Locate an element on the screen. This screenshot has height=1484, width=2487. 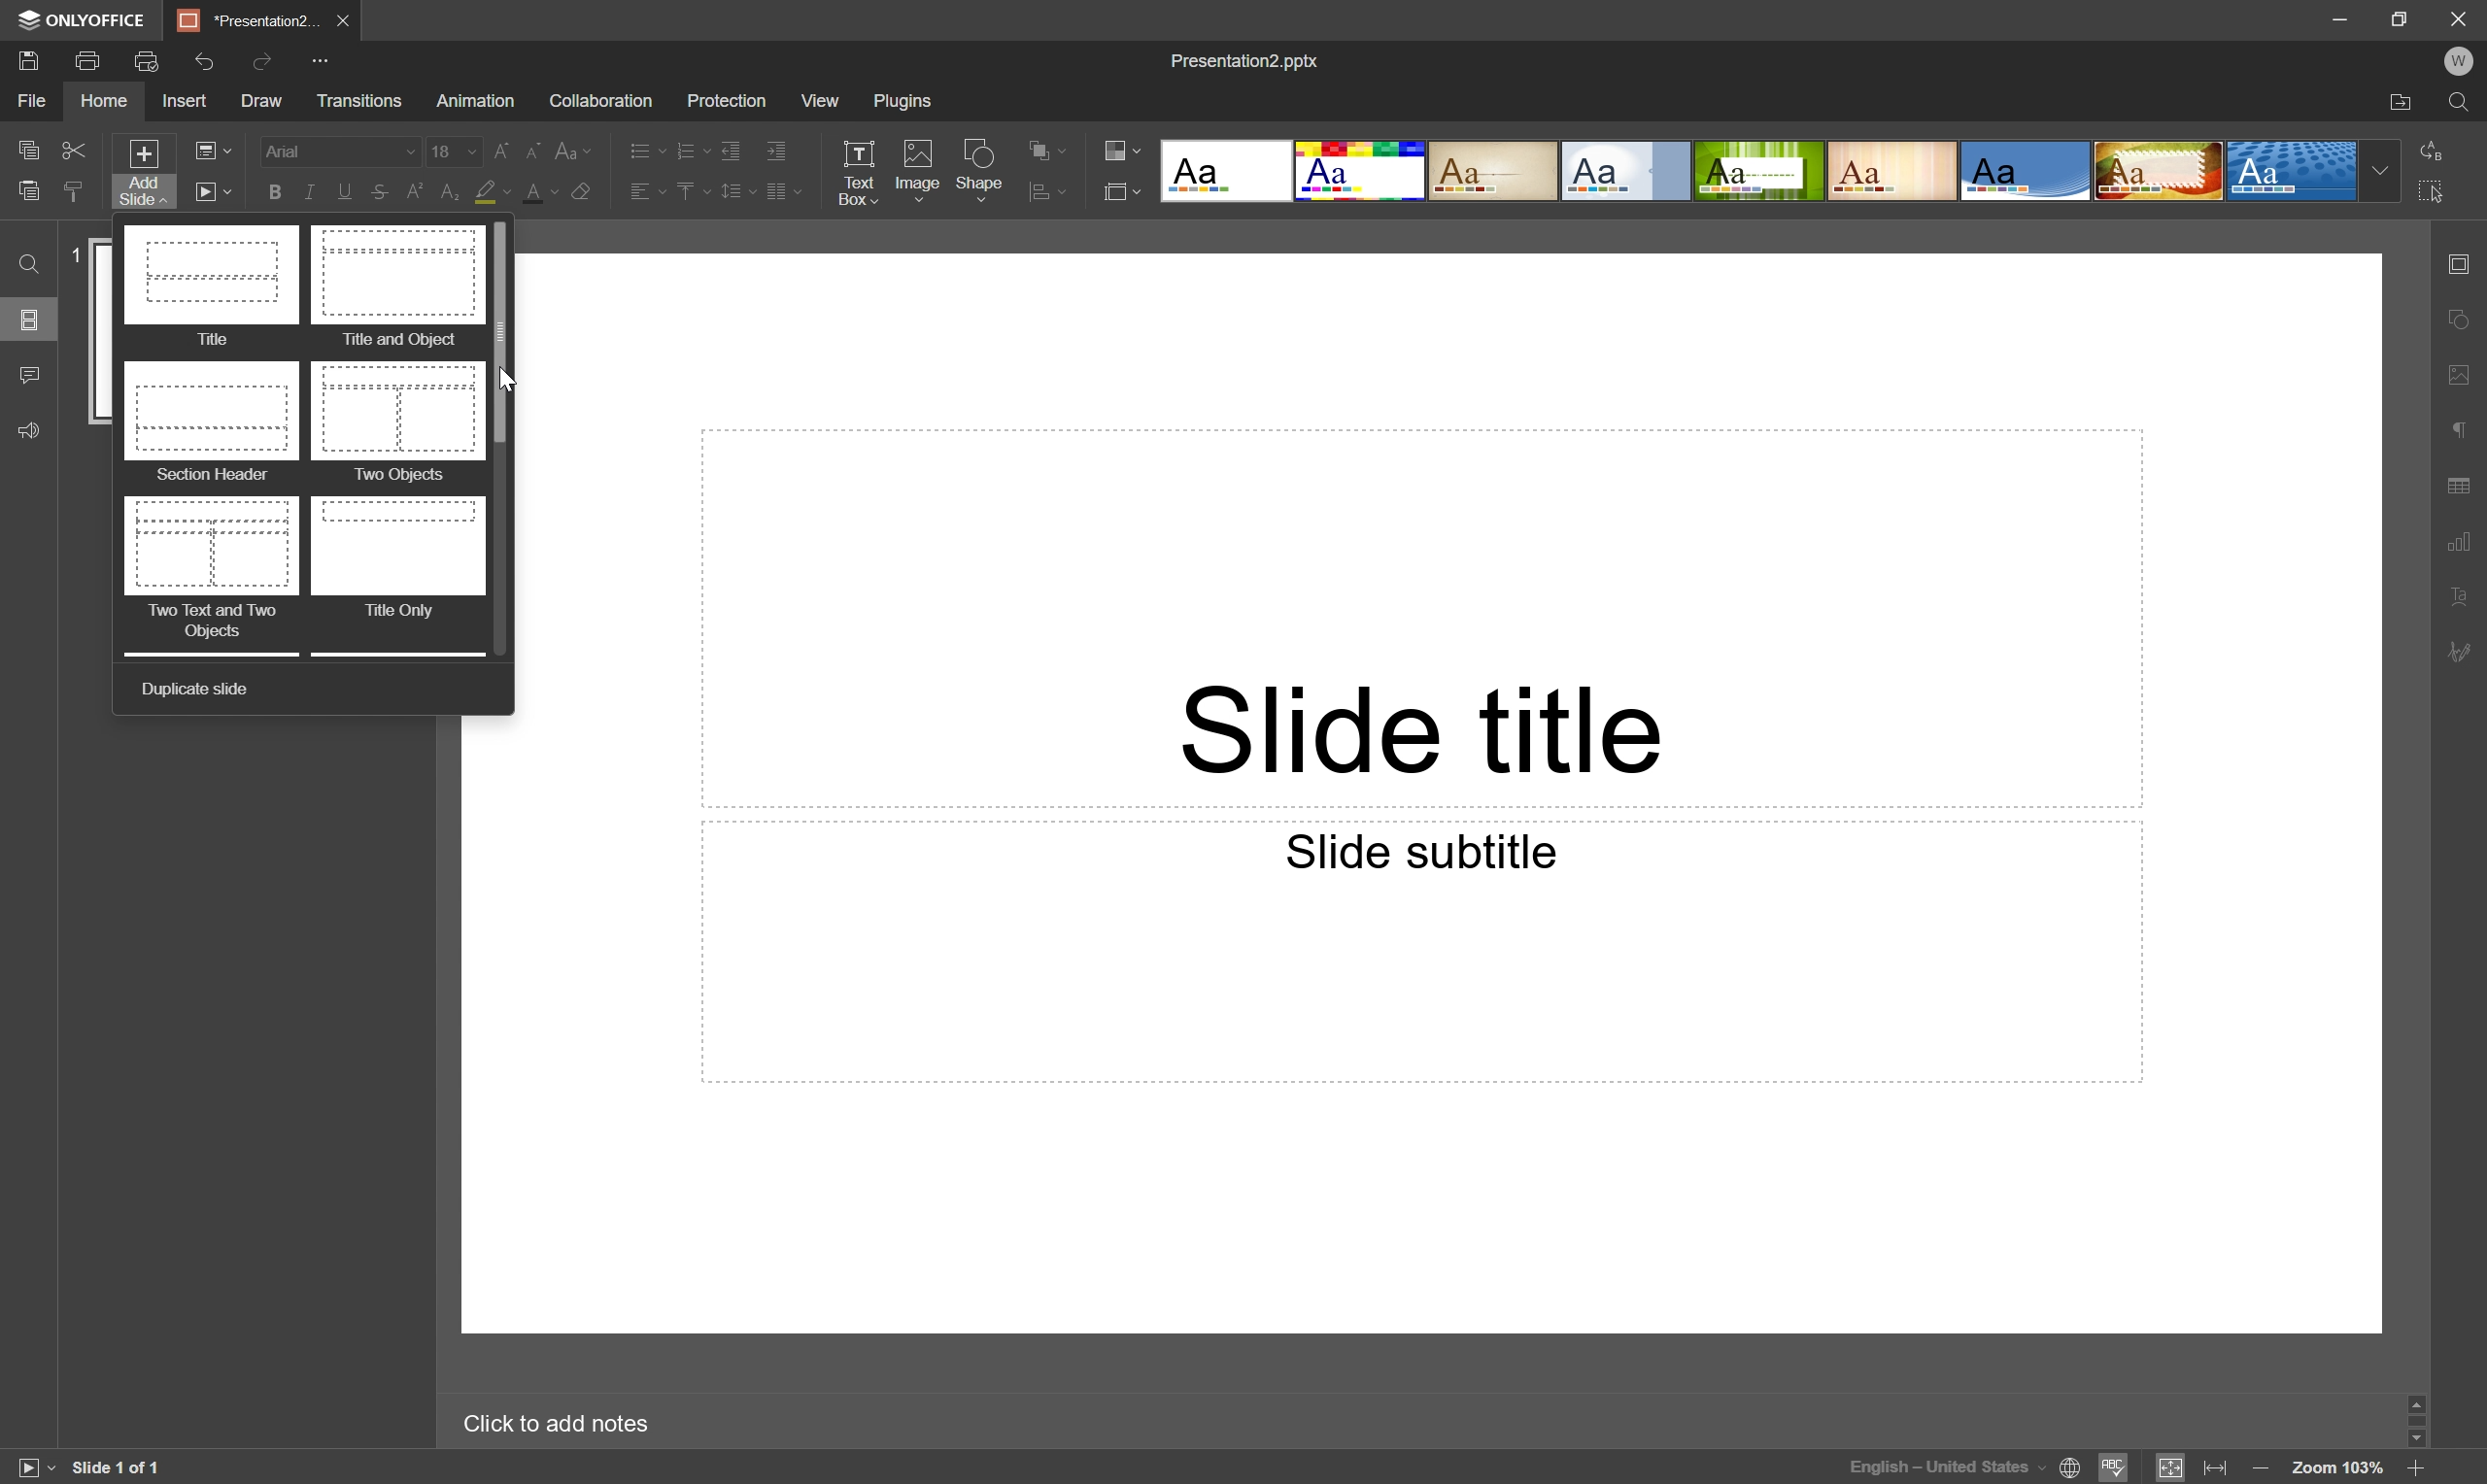
Decrement font size is located at coordinates (535, 147).